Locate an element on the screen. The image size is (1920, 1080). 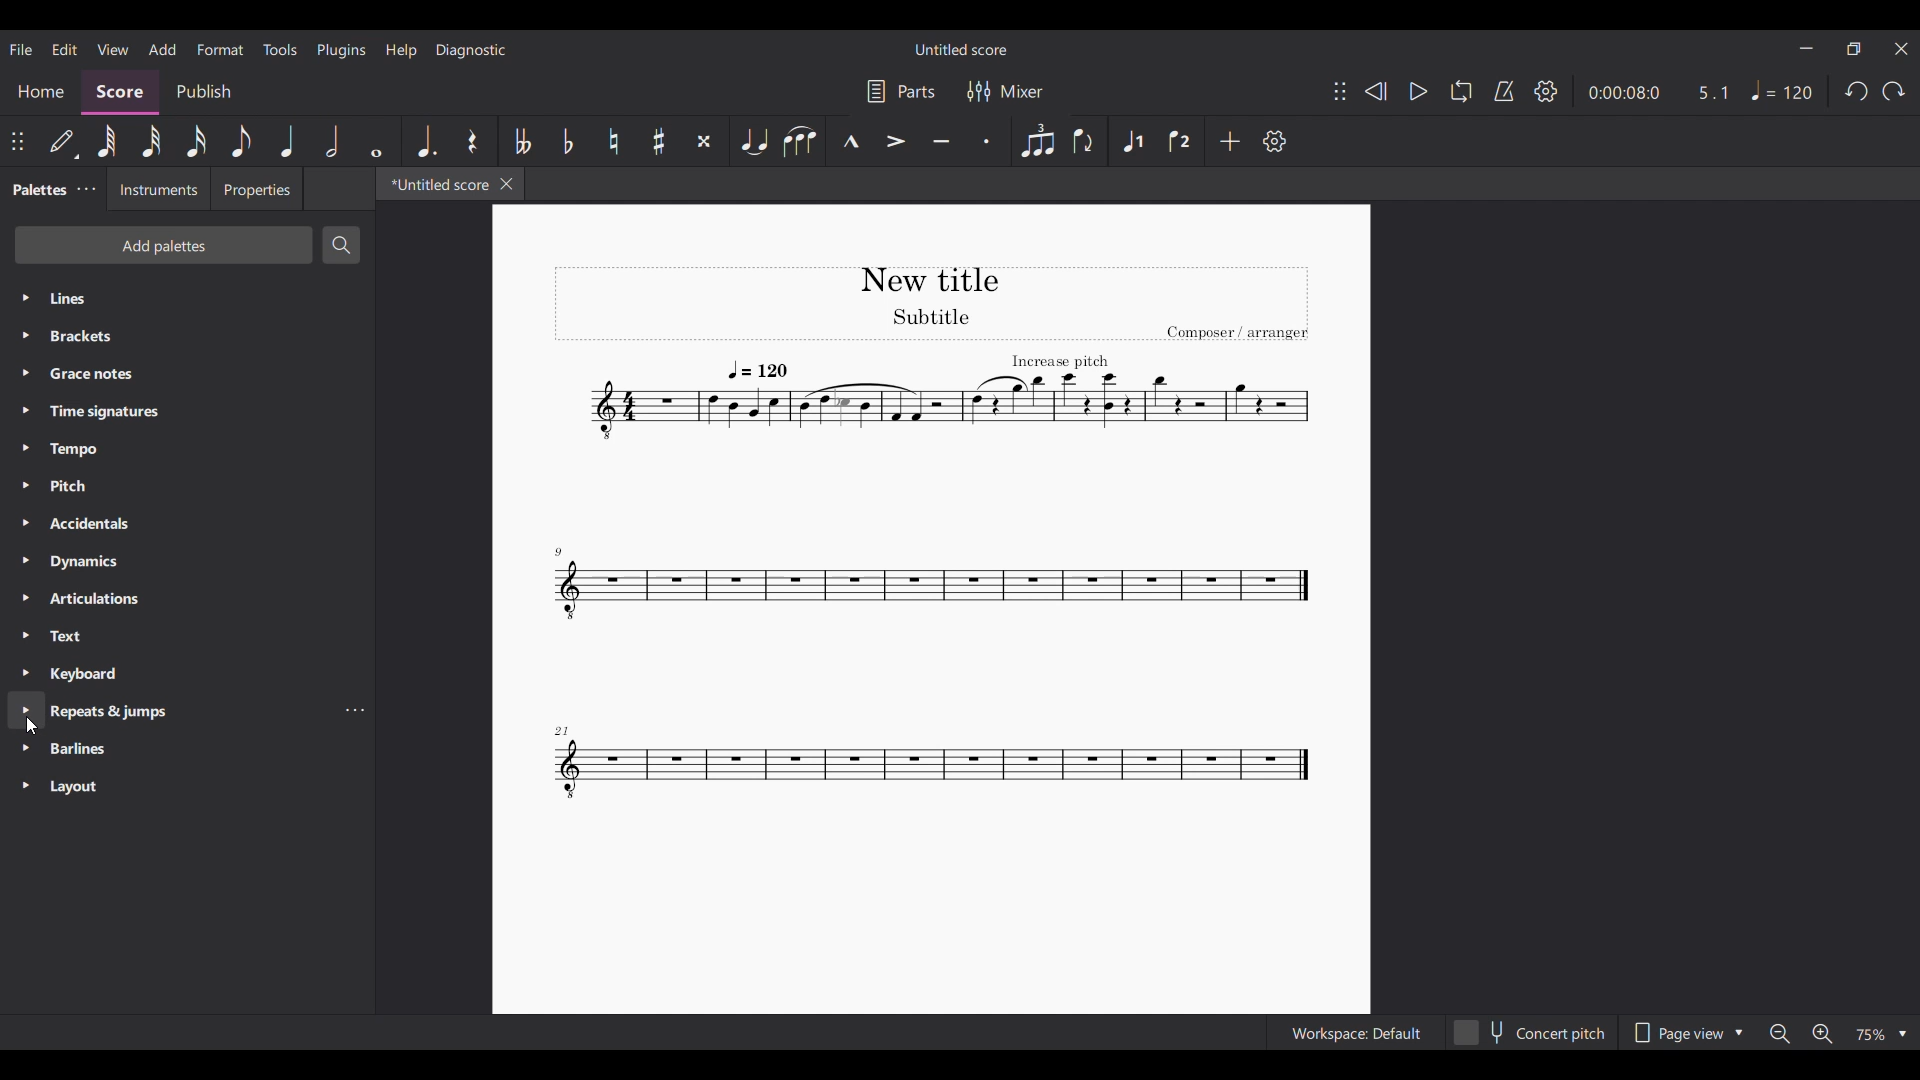
Barlines is located at coordinates (187, 749).